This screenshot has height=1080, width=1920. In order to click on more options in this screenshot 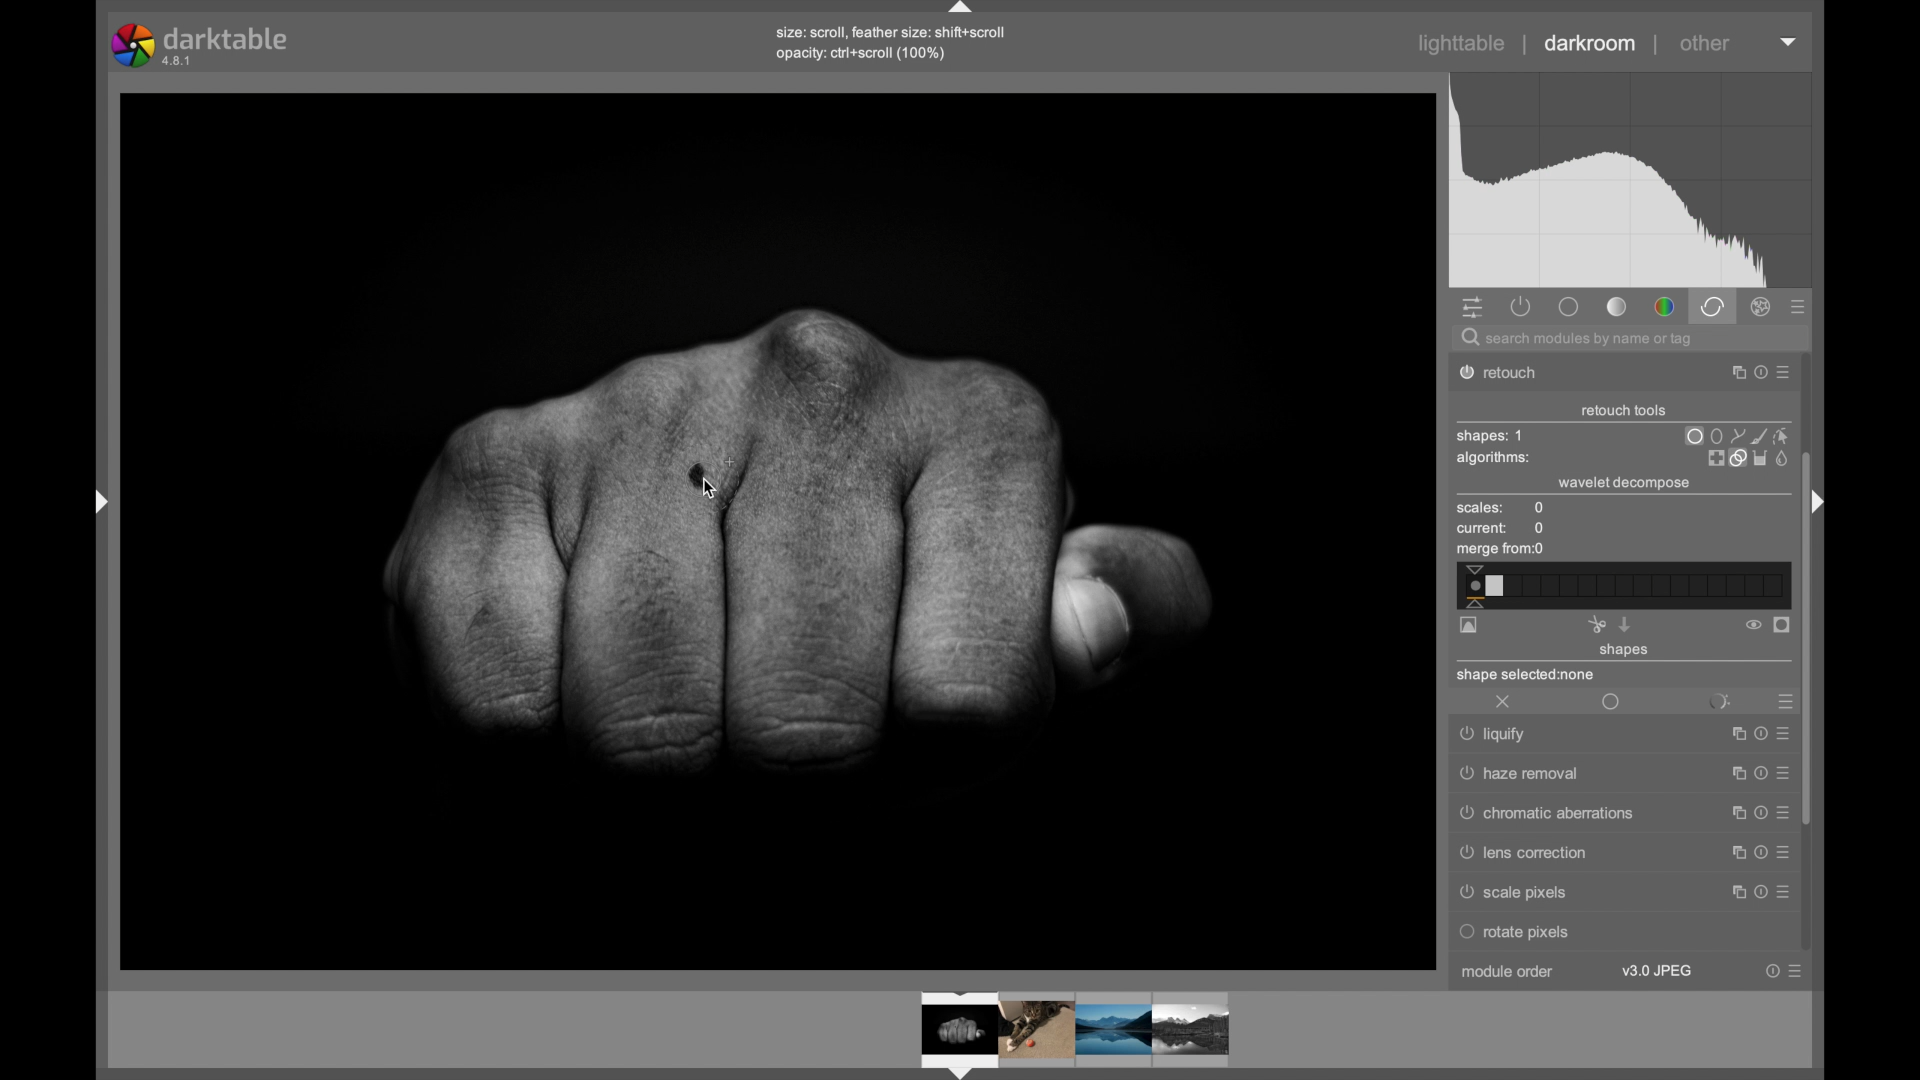, I will do `click(1781, 813)`.